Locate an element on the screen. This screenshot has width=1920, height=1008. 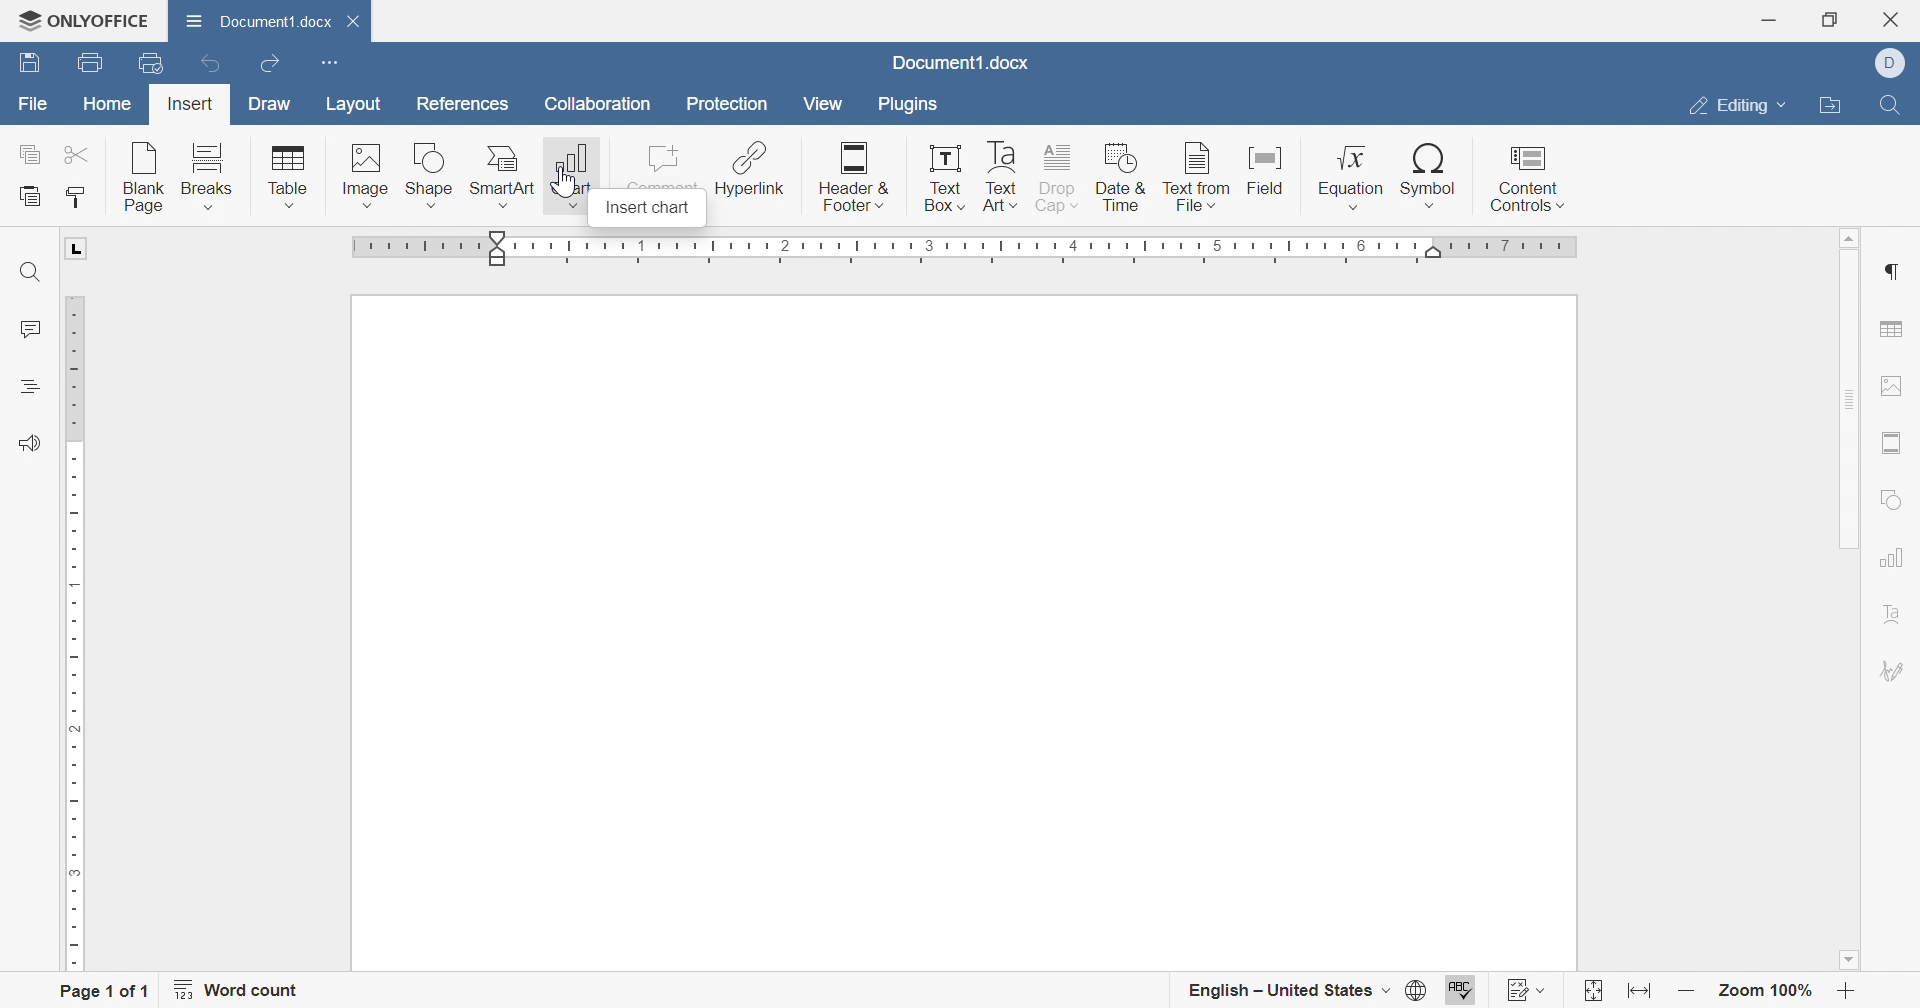
Drop Down is located at coordinates (1786, 107).